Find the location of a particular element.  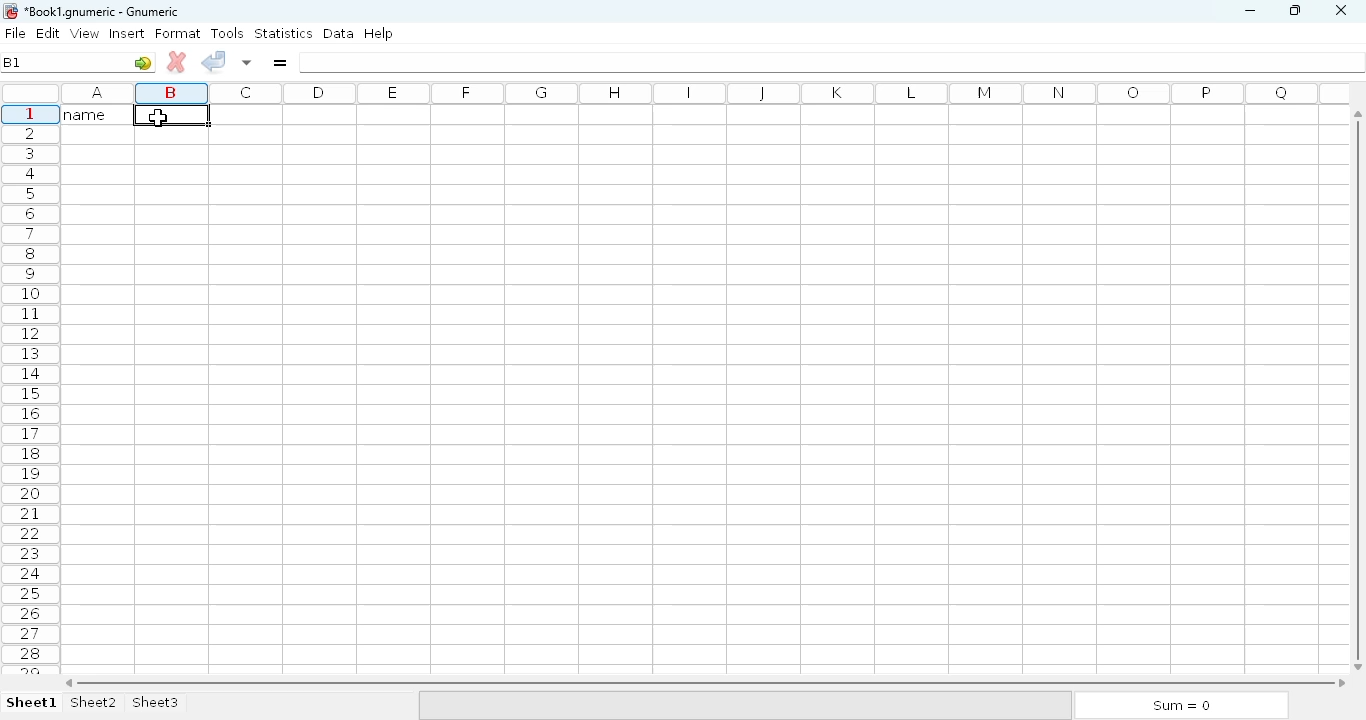

formula bar is located at coordinates (833, 62).